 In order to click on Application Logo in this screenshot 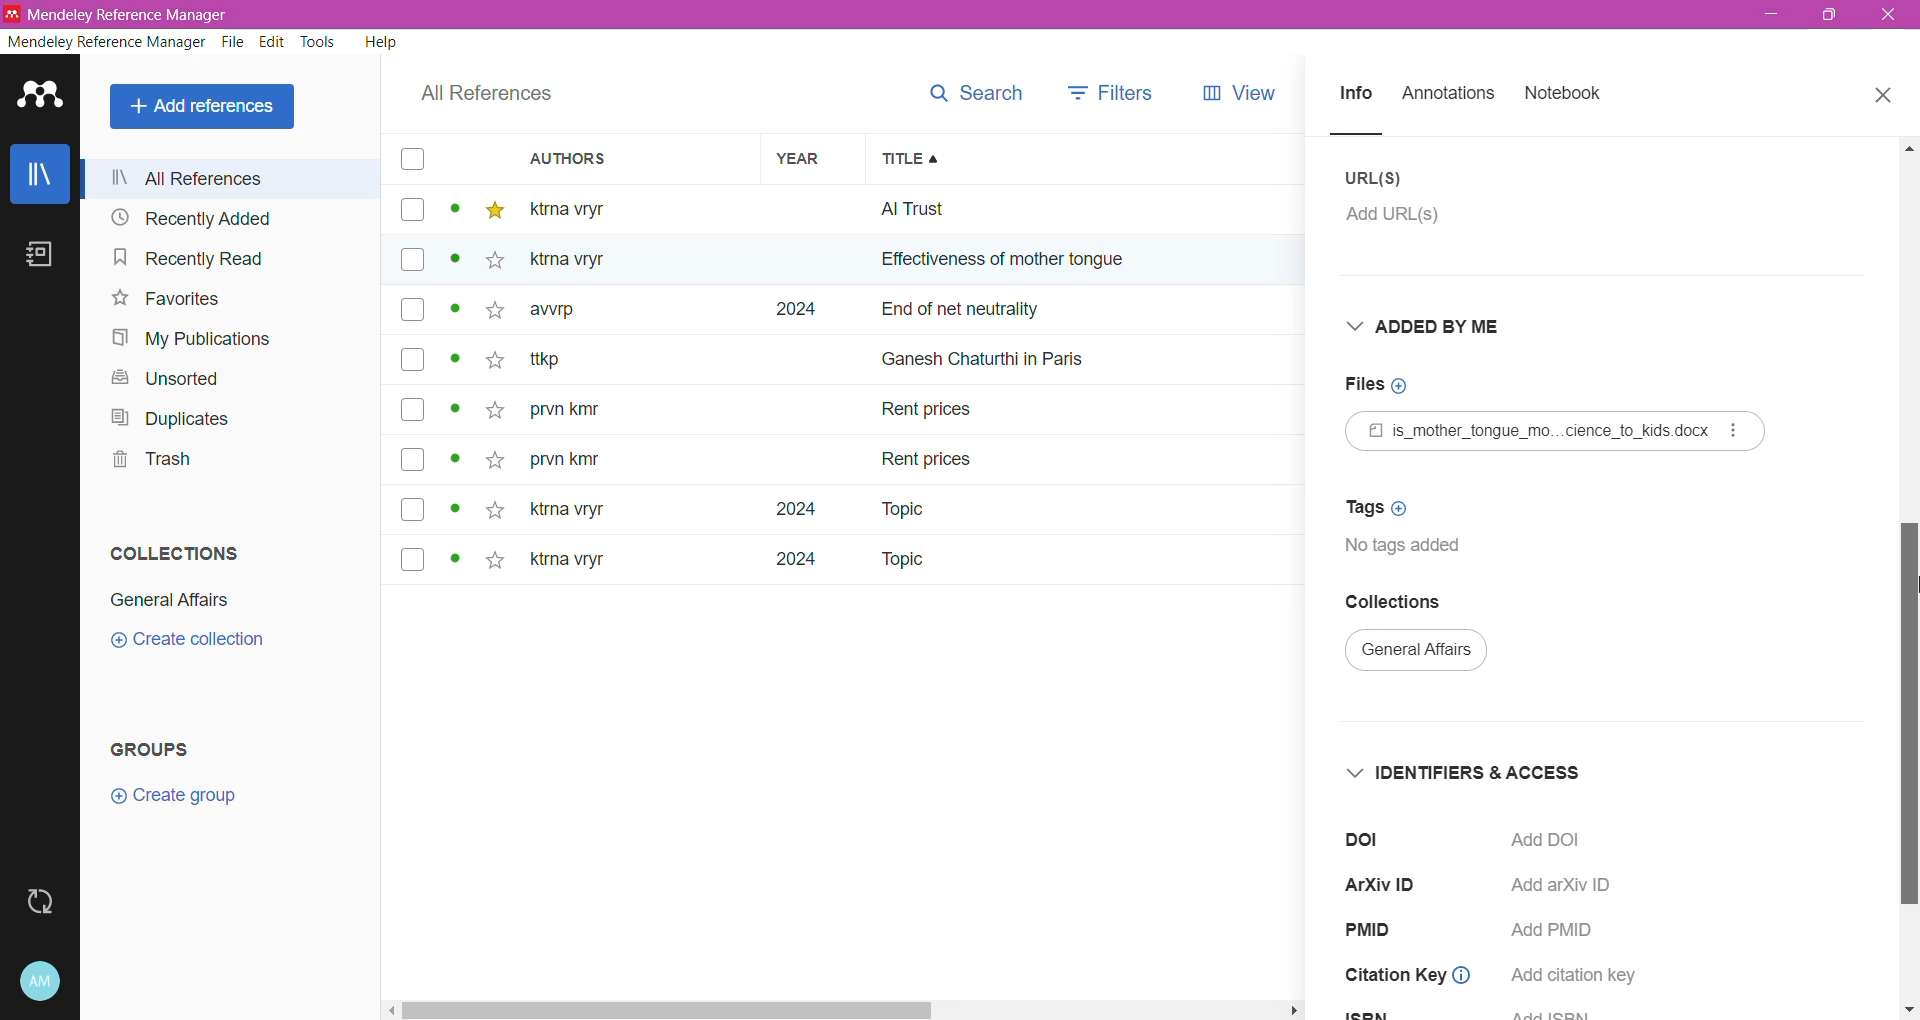, I will do `click(41, 97)`.